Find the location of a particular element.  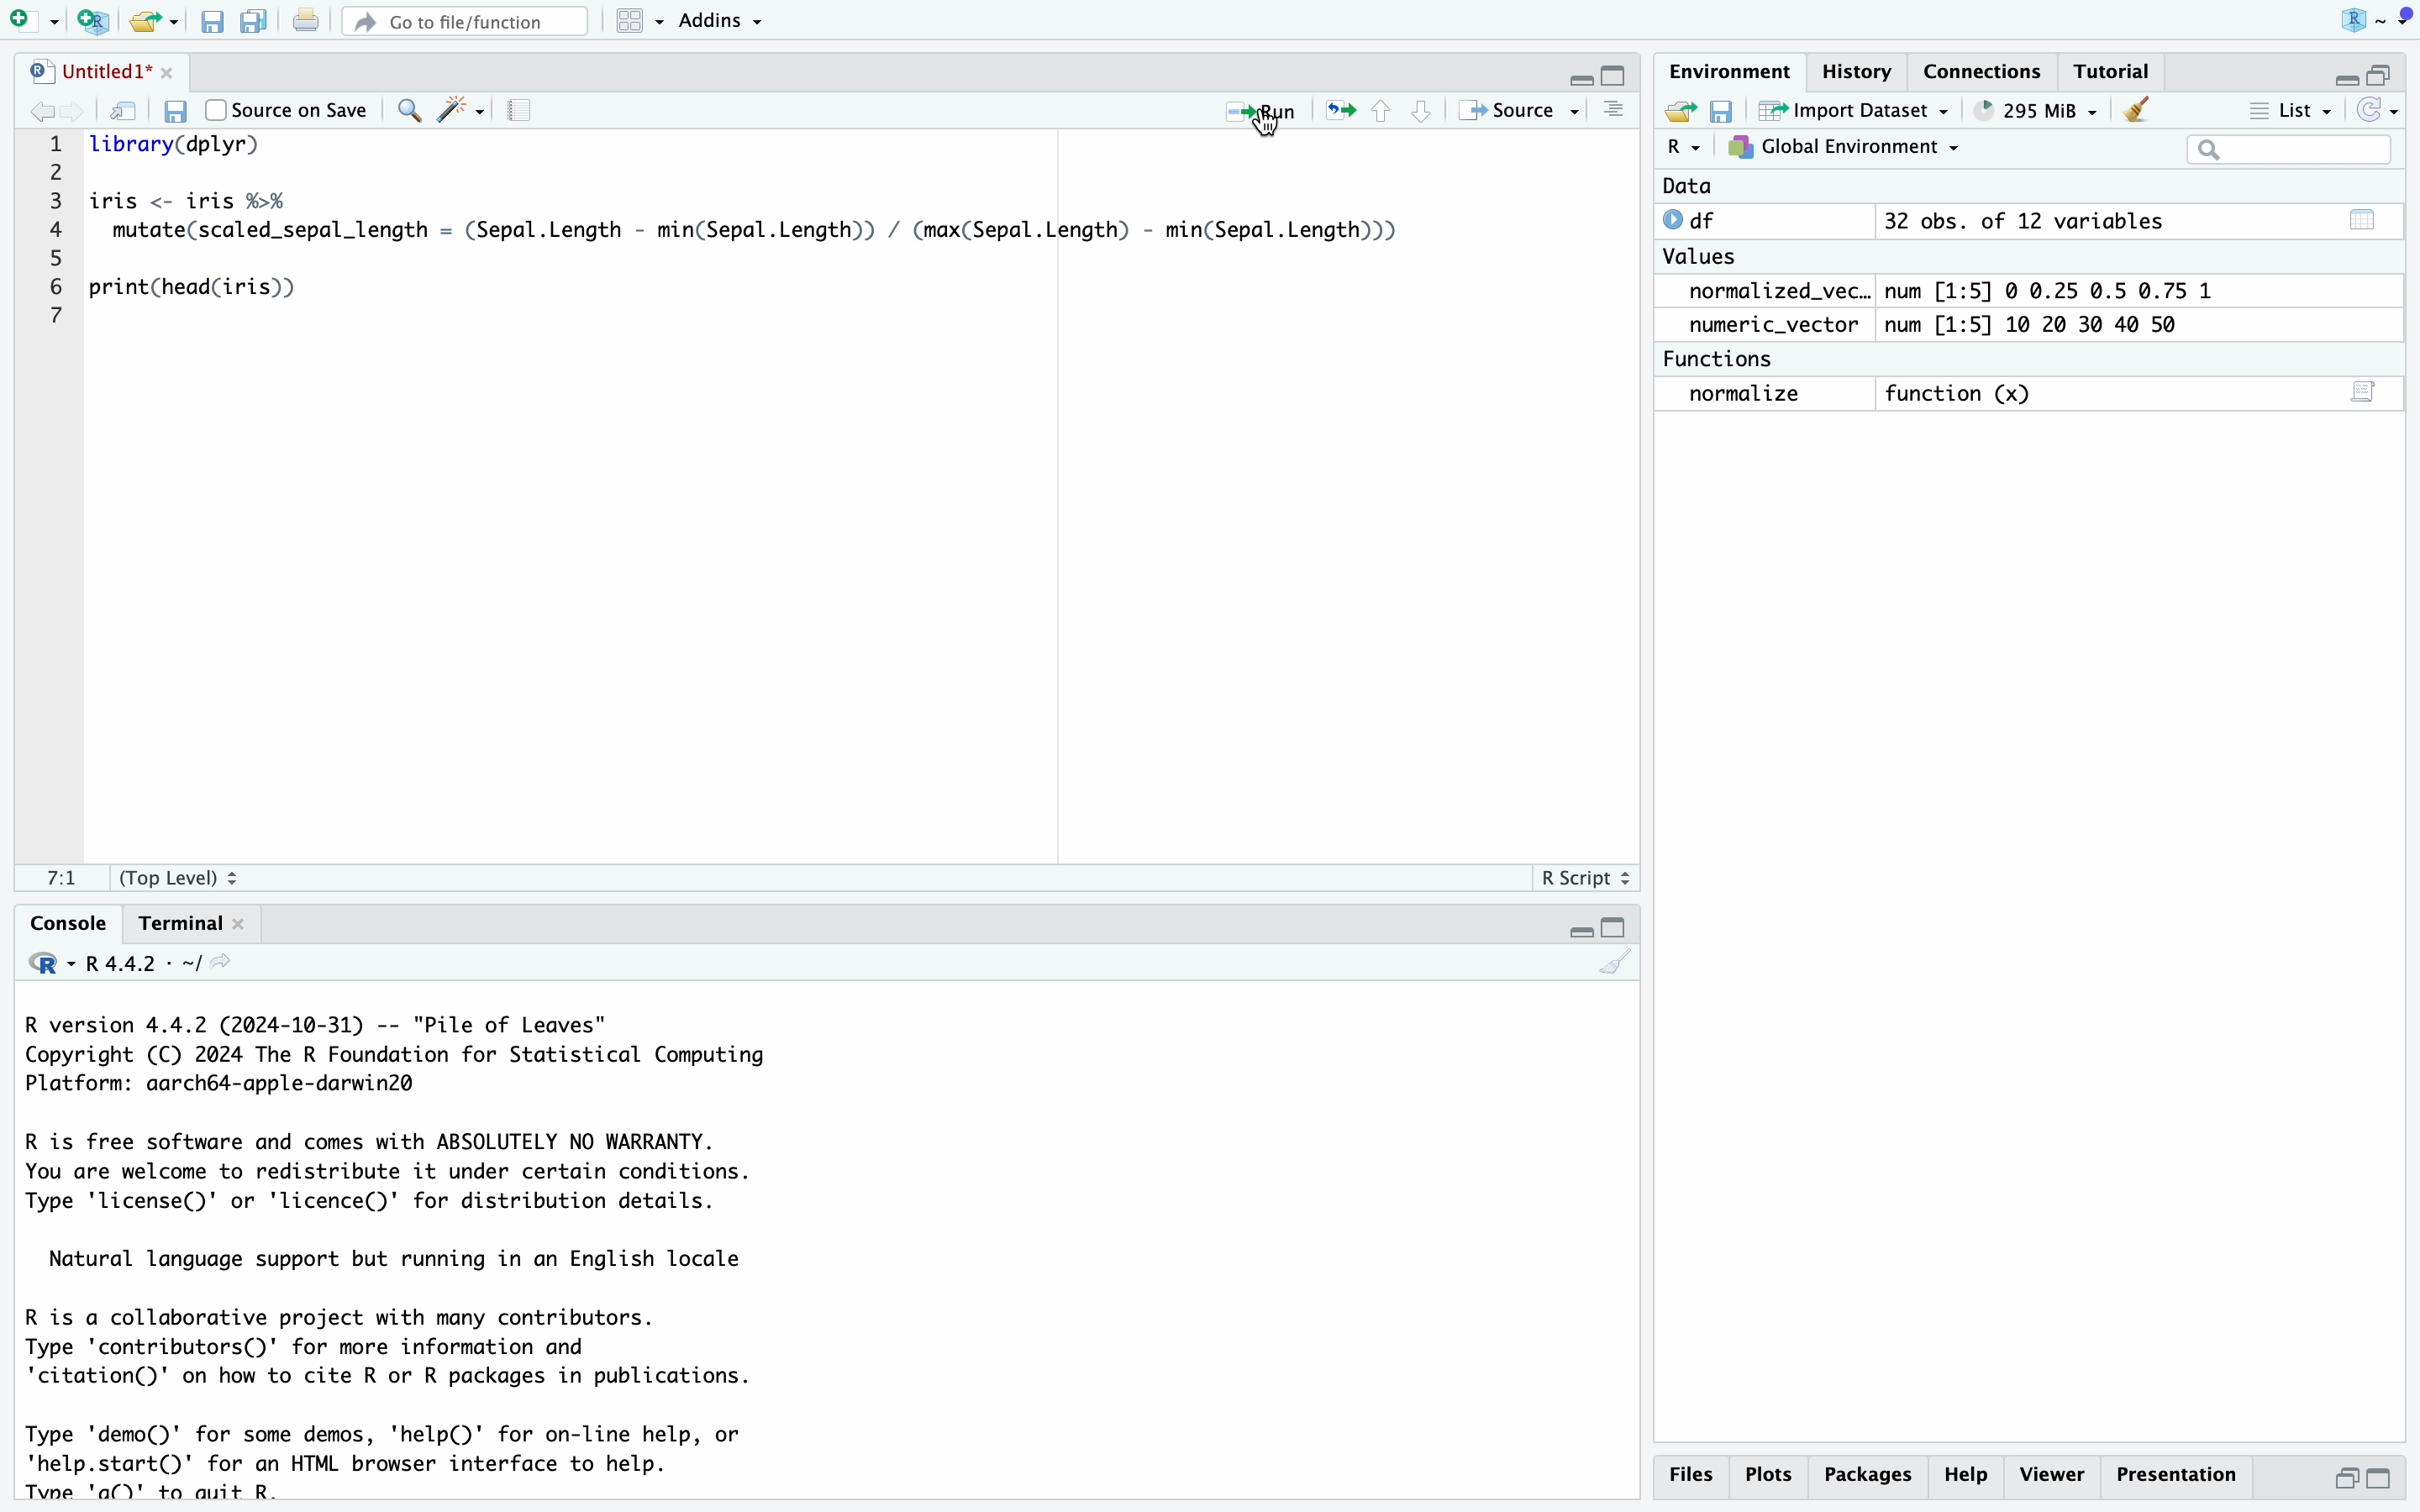

Go to file/function is located at coordinates (463, 19).